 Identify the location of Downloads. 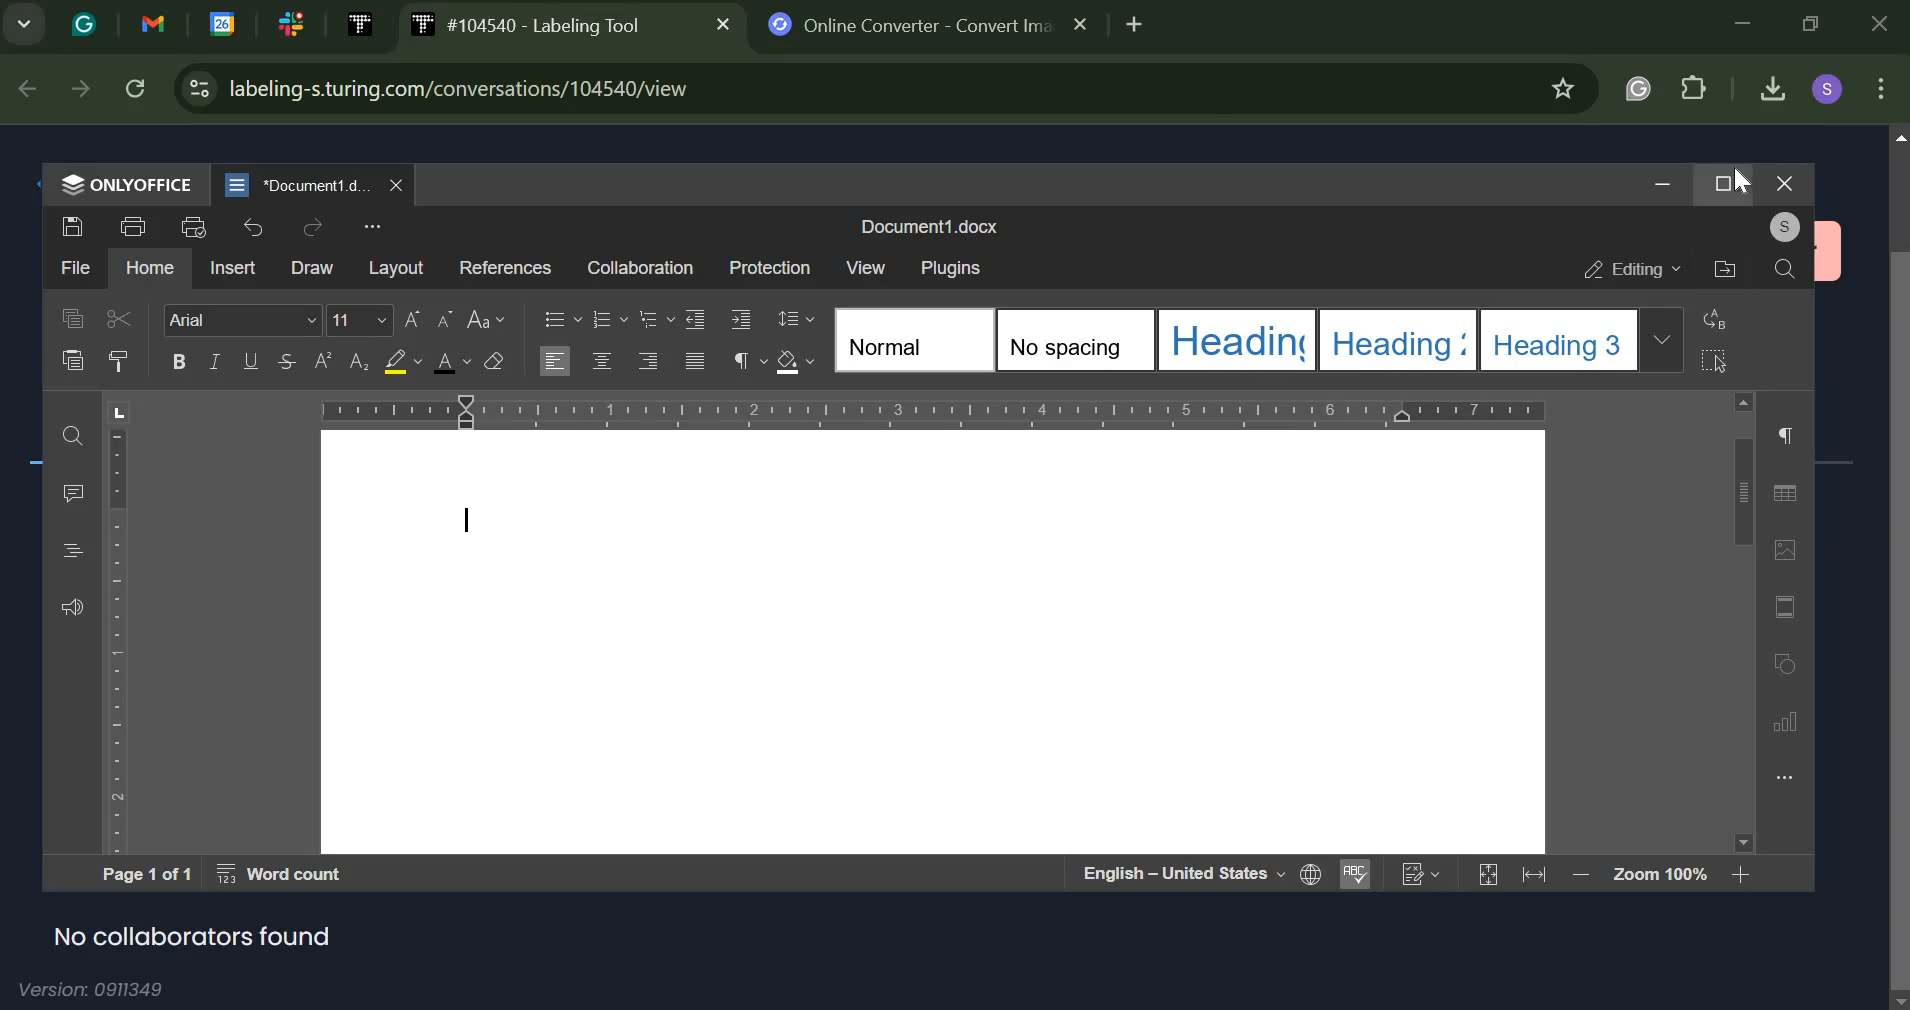
(1773, 85).